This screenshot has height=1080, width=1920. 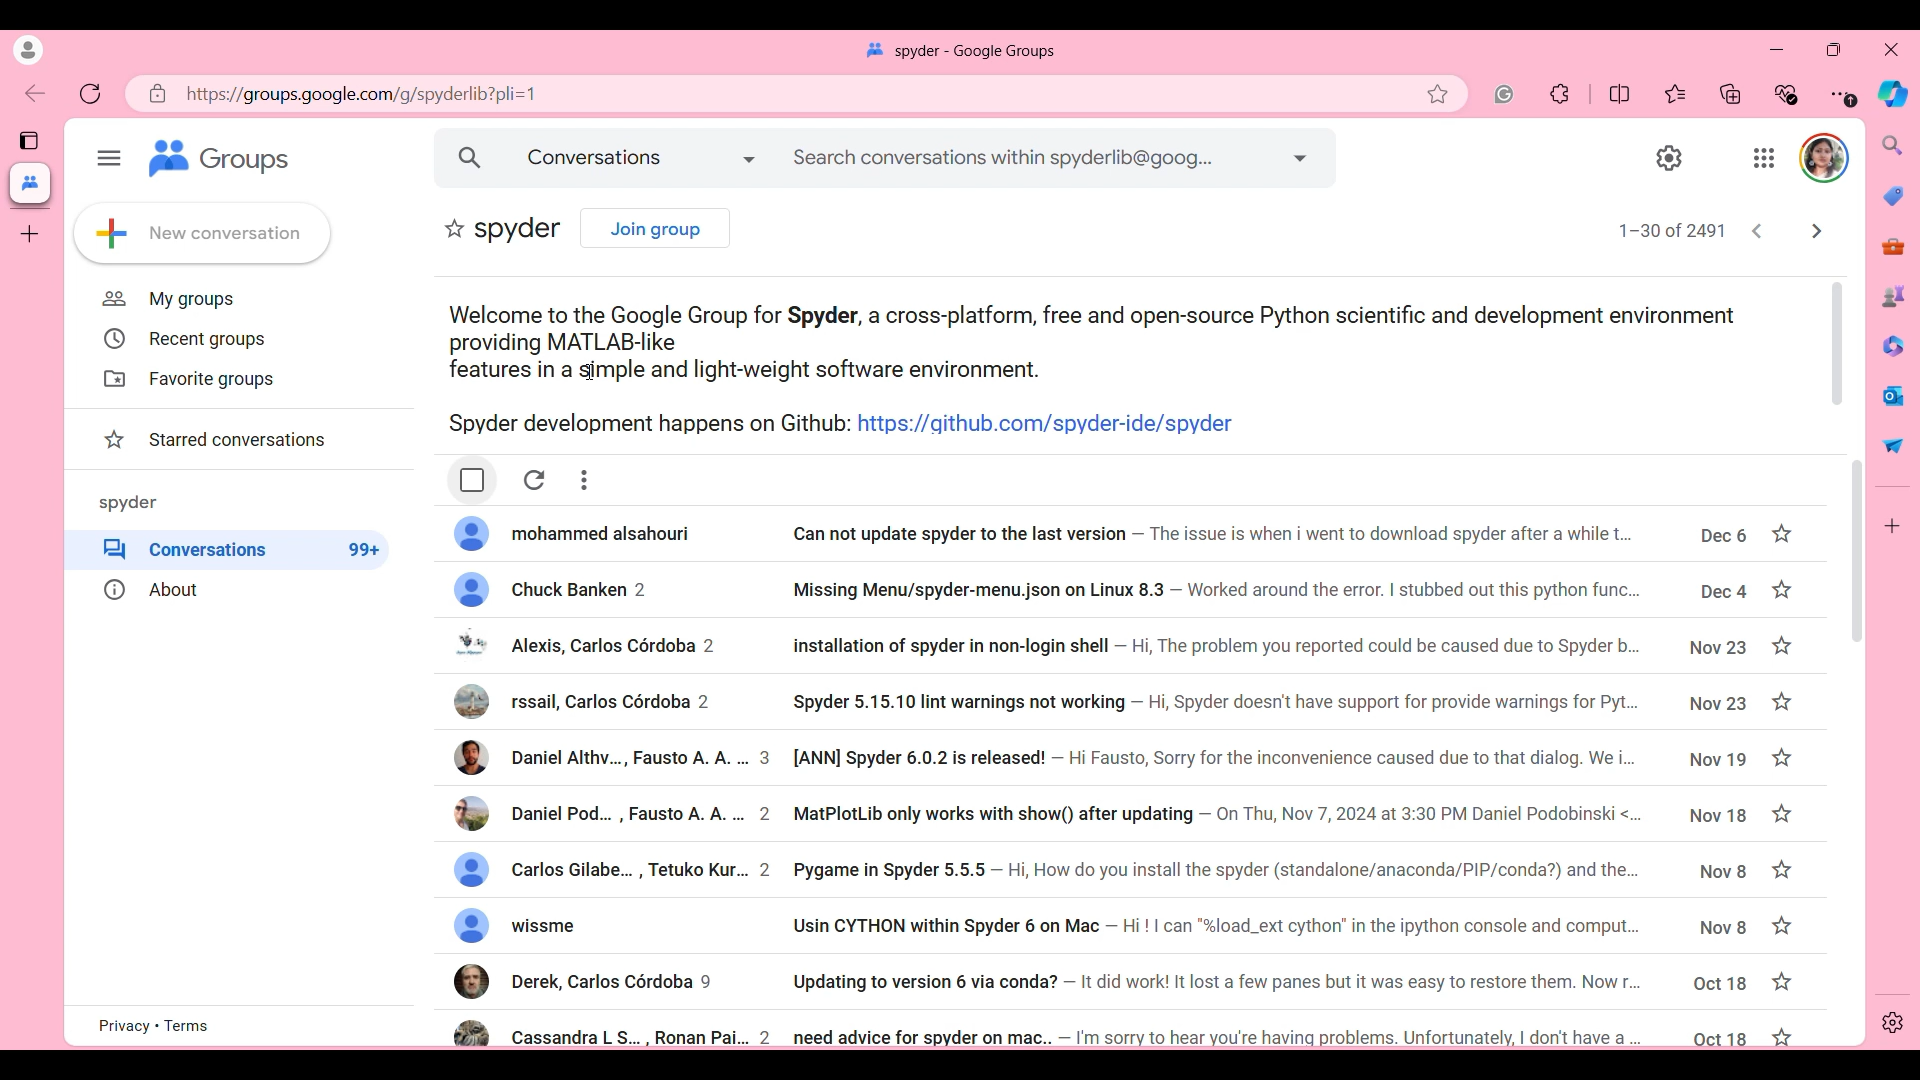 I want to click on Search box, so click(x=1035, y=158).